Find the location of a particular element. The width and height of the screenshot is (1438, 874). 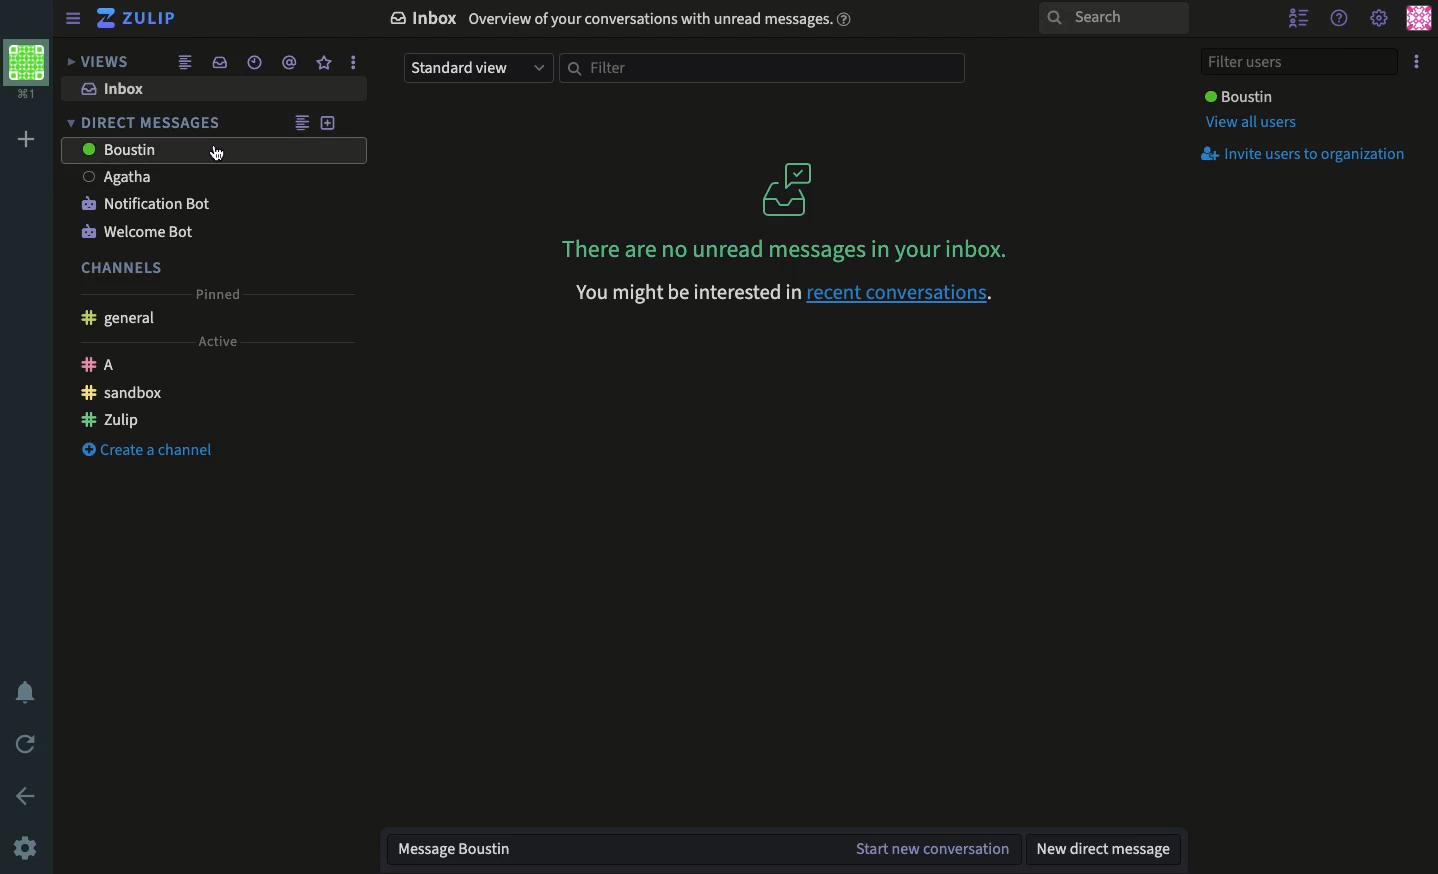

Create channel is located at coordinates (153, 451).